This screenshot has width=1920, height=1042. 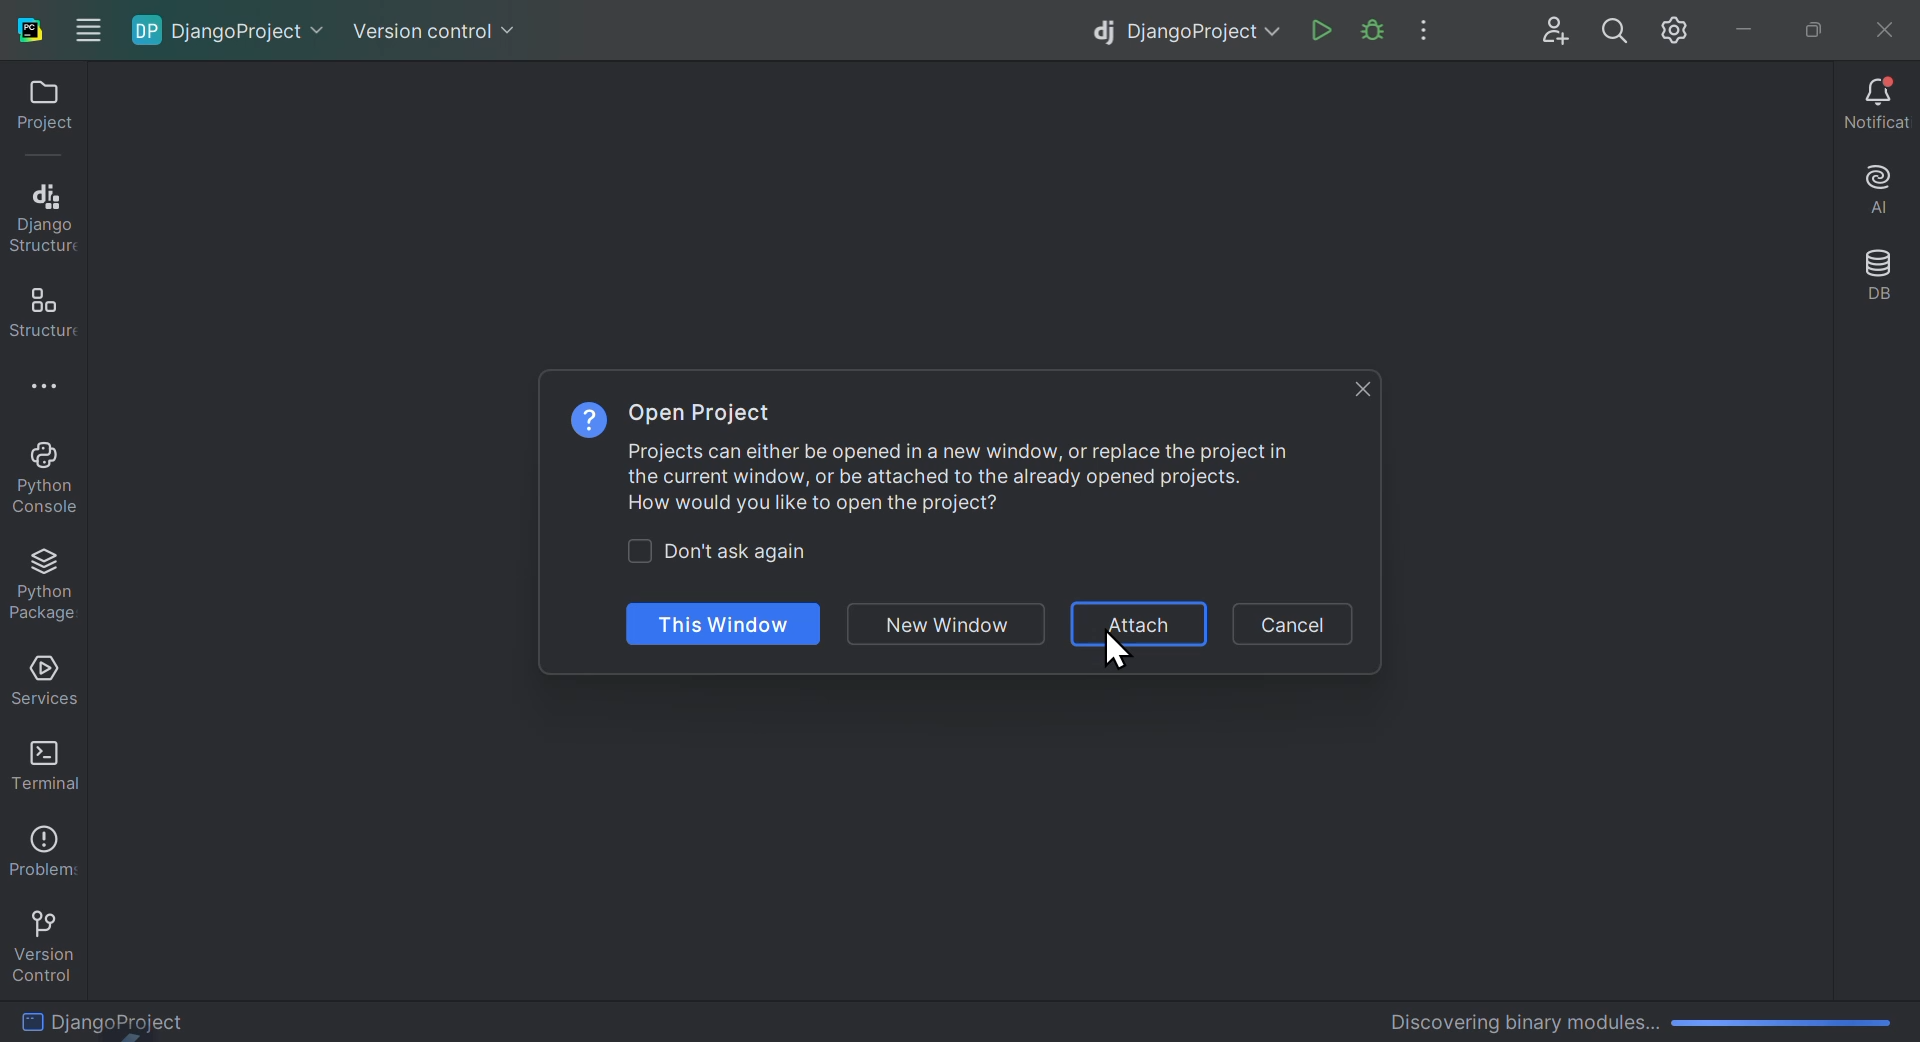 I want to click on Windows options, so click(x=86, y=25).